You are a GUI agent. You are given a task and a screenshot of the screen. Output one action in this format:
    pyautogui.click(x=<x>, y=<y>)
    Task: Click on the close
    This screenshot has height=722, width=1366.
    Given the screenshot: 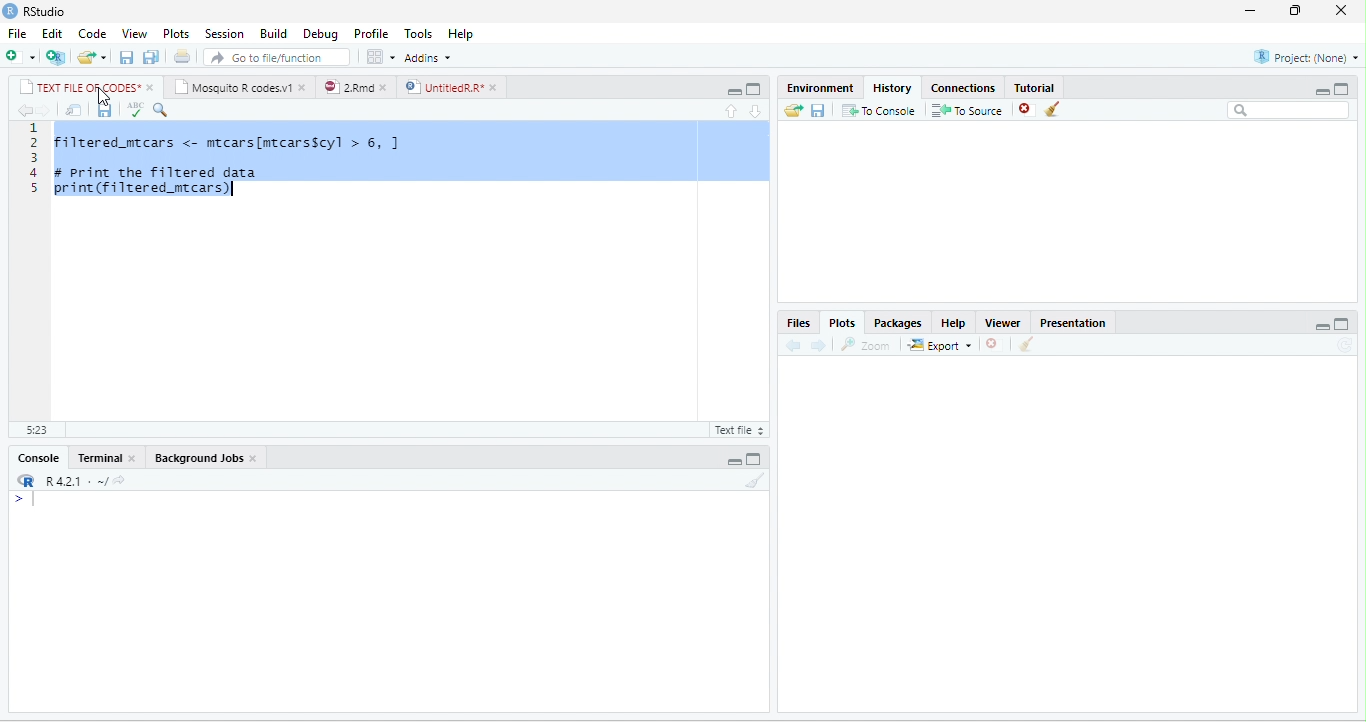 What is the action you would take?
    pyautogui.click(x=134, y=457)
    